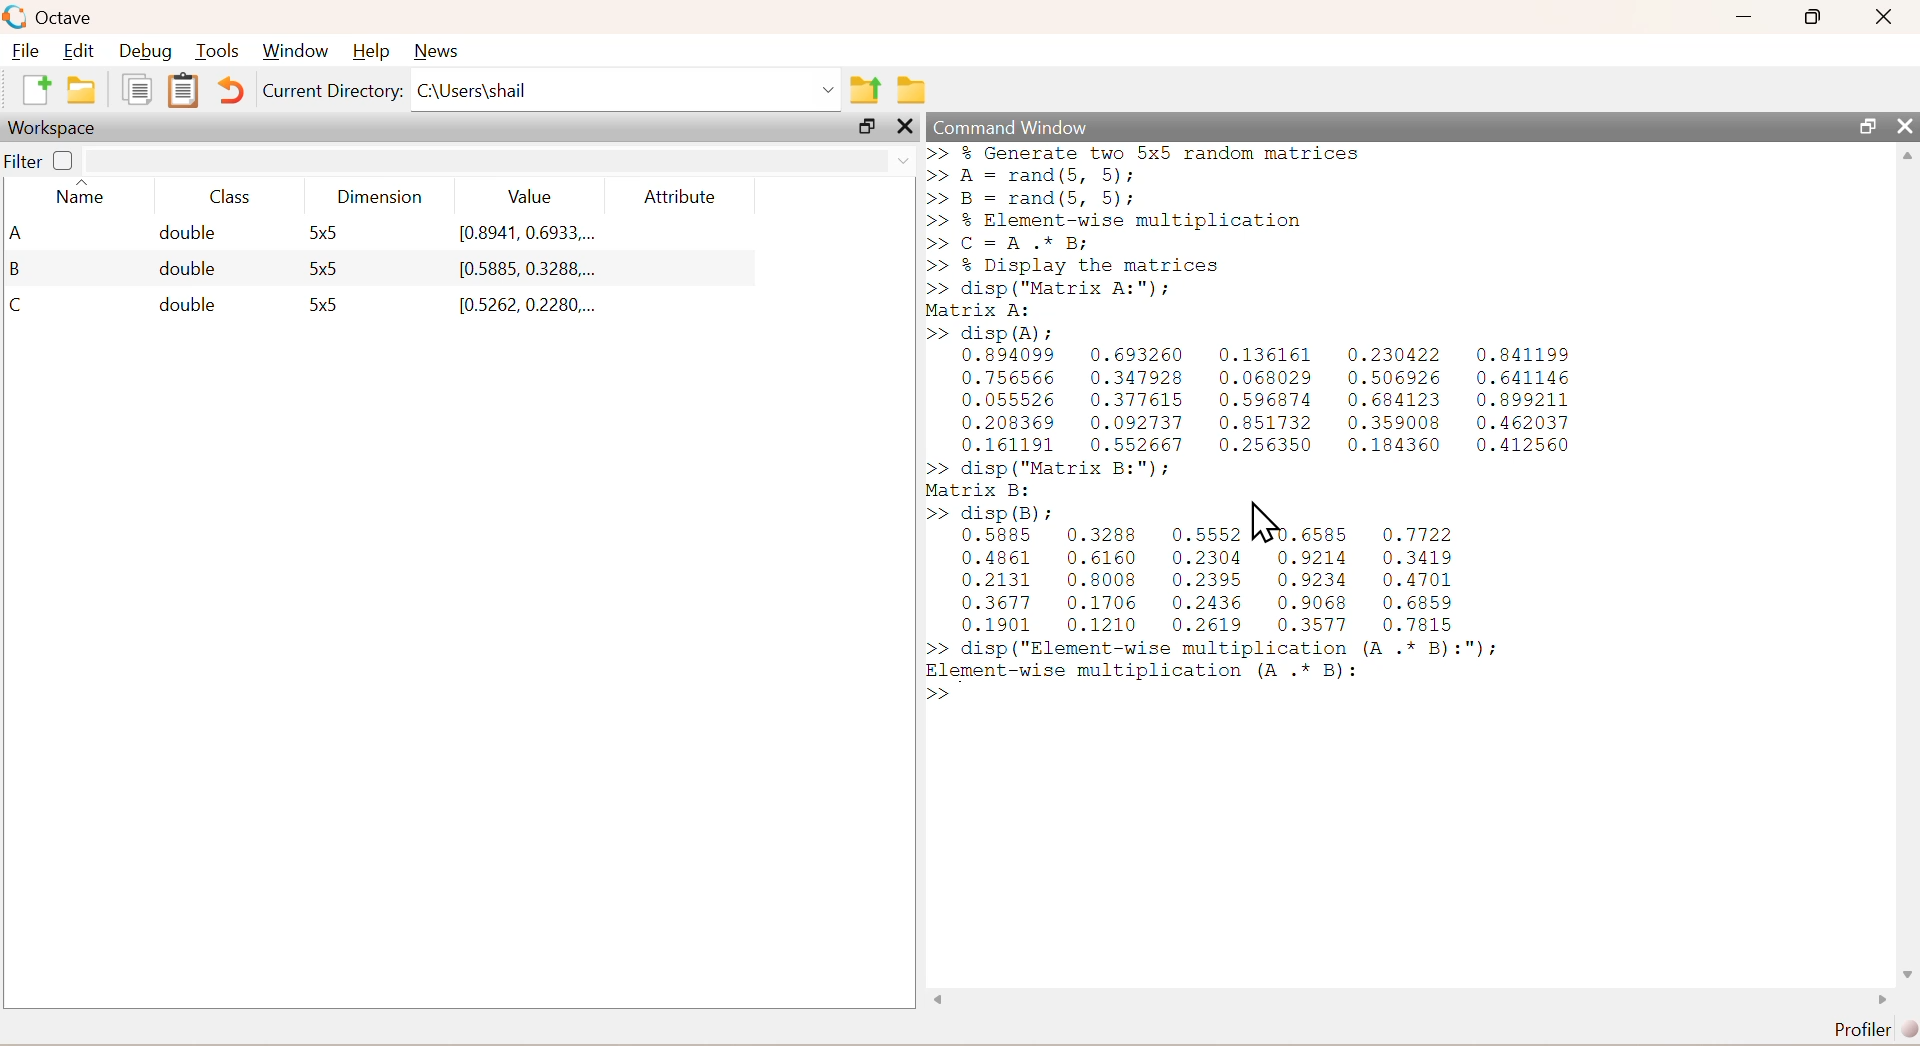 This screenshot has width=1920, height=1046. What do you see at coordinates (1290, 436) in the screenshot?
I see `>> % Generate two 5x5 random matrices
>> A = rand(5, 5);
>> B = rand(5, 5);
>> % Element-wise multiplication
>> C=A .*B;
>> % Display the matrices
>> disp ("Matrix A:");
Matrix A:
>> disp (a);
0.894099 0.693260 0.136161 0.230422 0.841199
0.756566 0.347928 0.068029 0.506926 0.641146
0.055526 0.377615 0.596874 0.684123 0.899211
0.208369 0.092737 0.851732 0.359008 0.462037
0.161191 0.552667 0.256350 0.184360 0.412560
>> disp ("Matrix B:");
Matrix B:
>> disp (B); NS
0.5885 0.3288 0.5552 6585 0.7722
0.4861 0.6160 0.2304 0.9214 0.3419
0.2131 0.8008 0.2395 0.9234 0.4701
0.3677 0.1706 0.2436 0.9068 0.6859
0.1901 0.1210 0.2619 0.3577 0.7815
>> disp ("Element-wise multiplication (A .* B):");
Element-wise multiplication (A .* B):
>>` at bounding box center [1290, 436].